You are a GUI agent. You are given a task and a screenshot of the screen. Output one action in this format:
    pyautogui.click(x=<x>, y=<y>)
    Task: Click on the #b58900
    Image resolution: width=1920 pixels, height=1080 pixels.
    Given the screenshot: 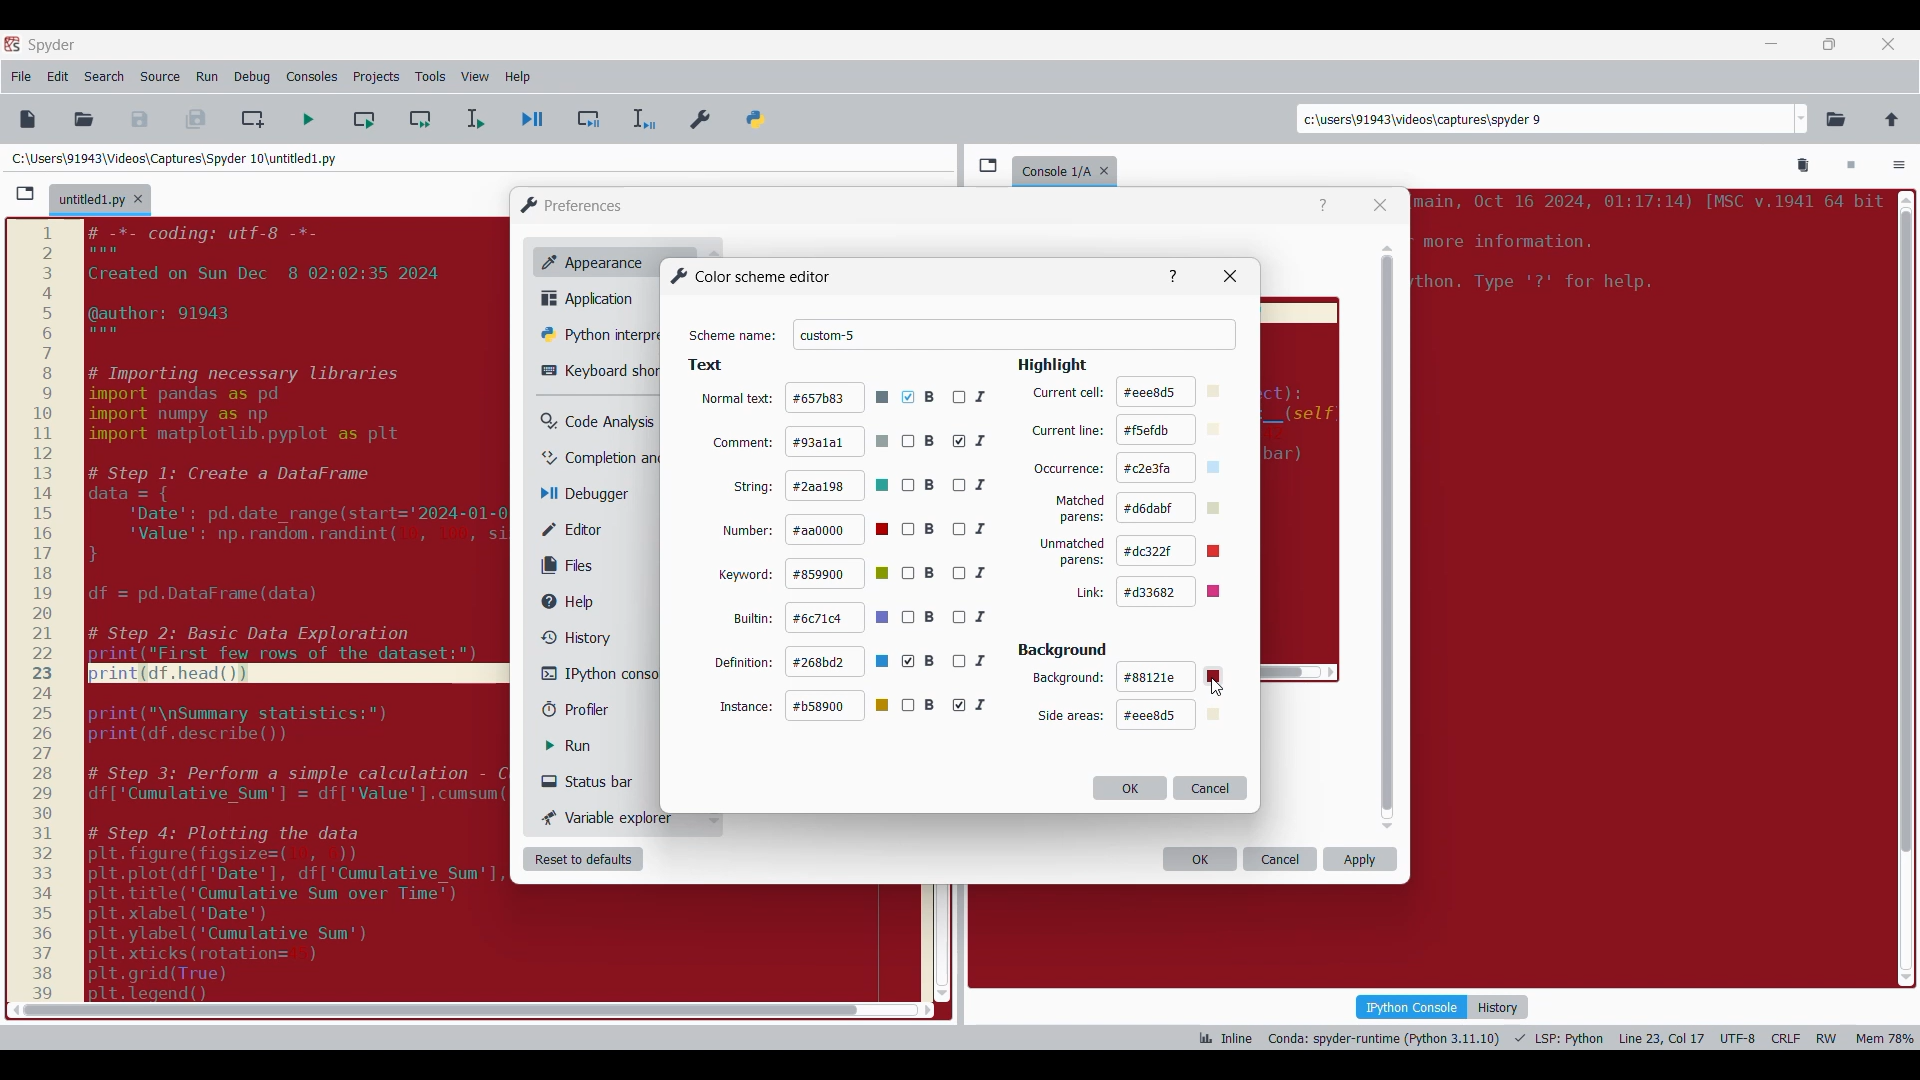 What is the action you would take?
    pyautogui.click(x=840, y=706)
    